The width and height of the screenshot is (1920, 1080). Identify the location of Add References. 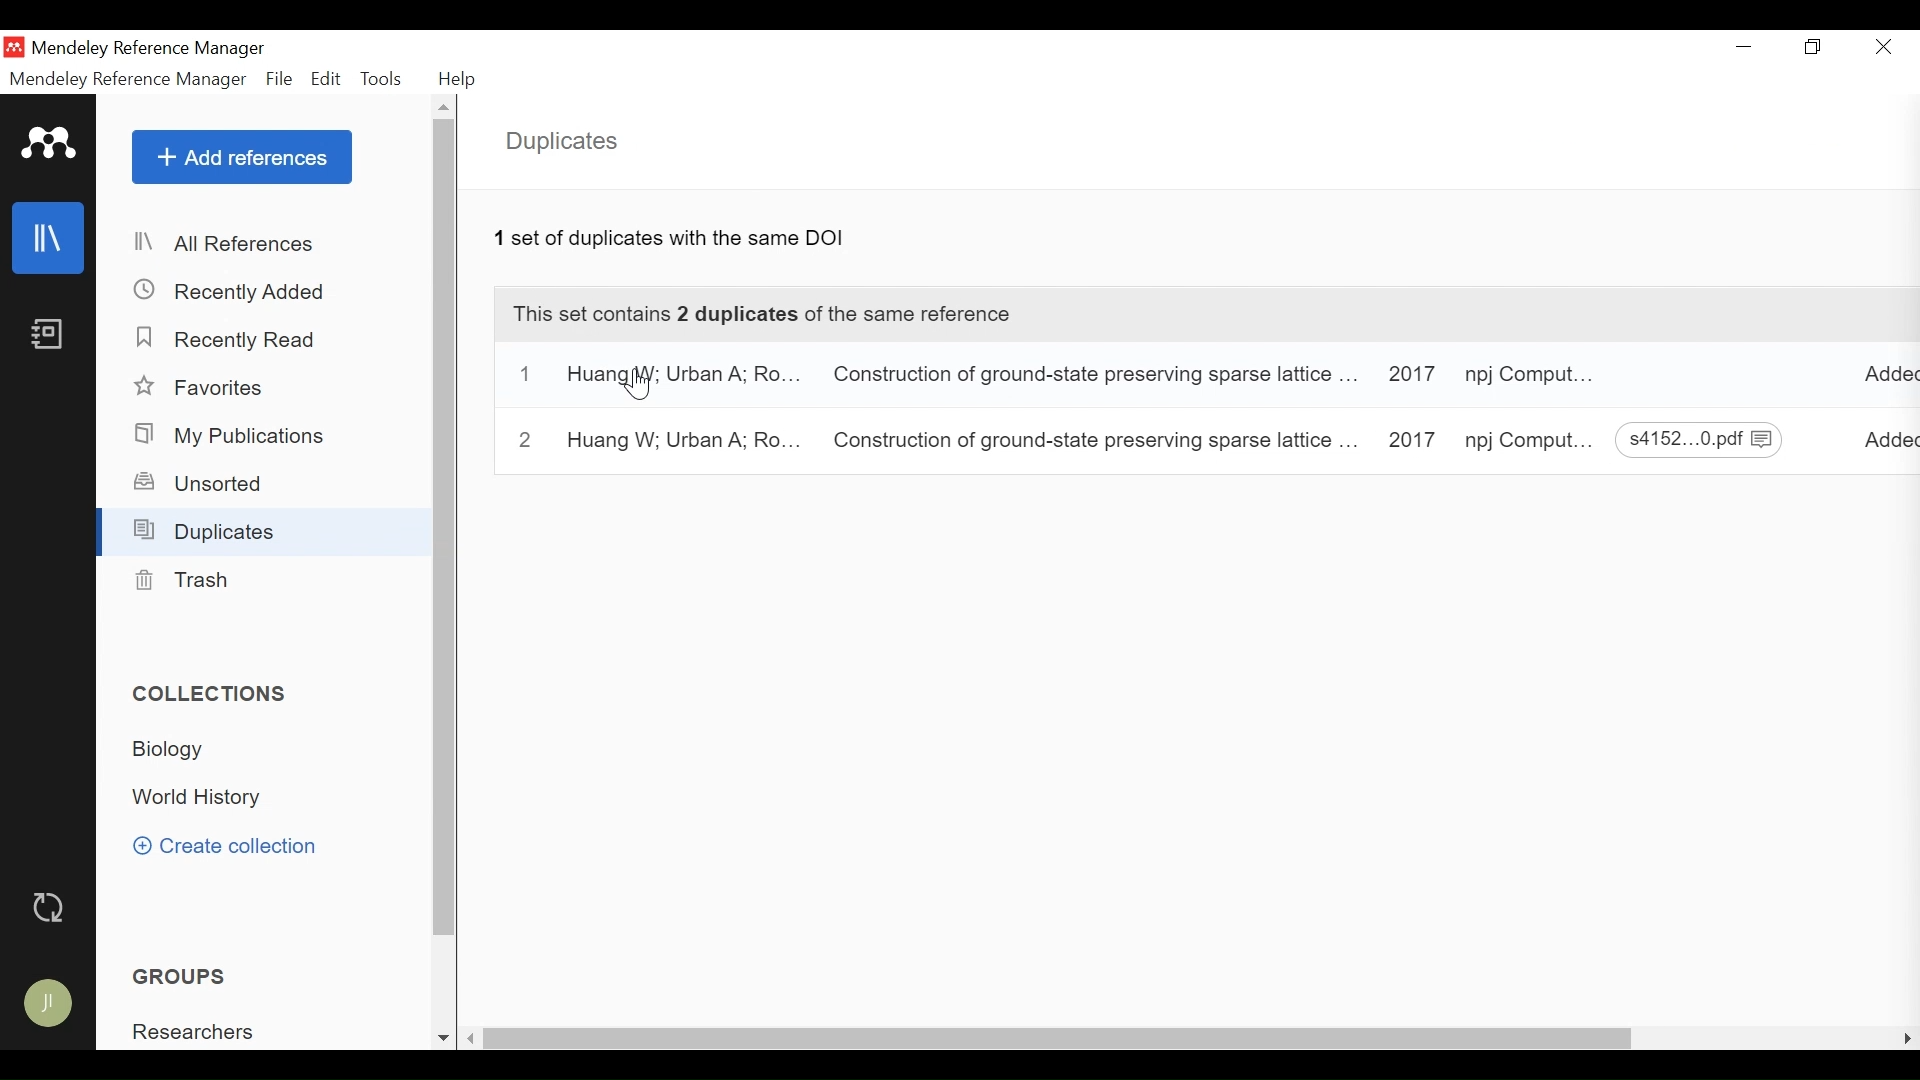
(243, 158).